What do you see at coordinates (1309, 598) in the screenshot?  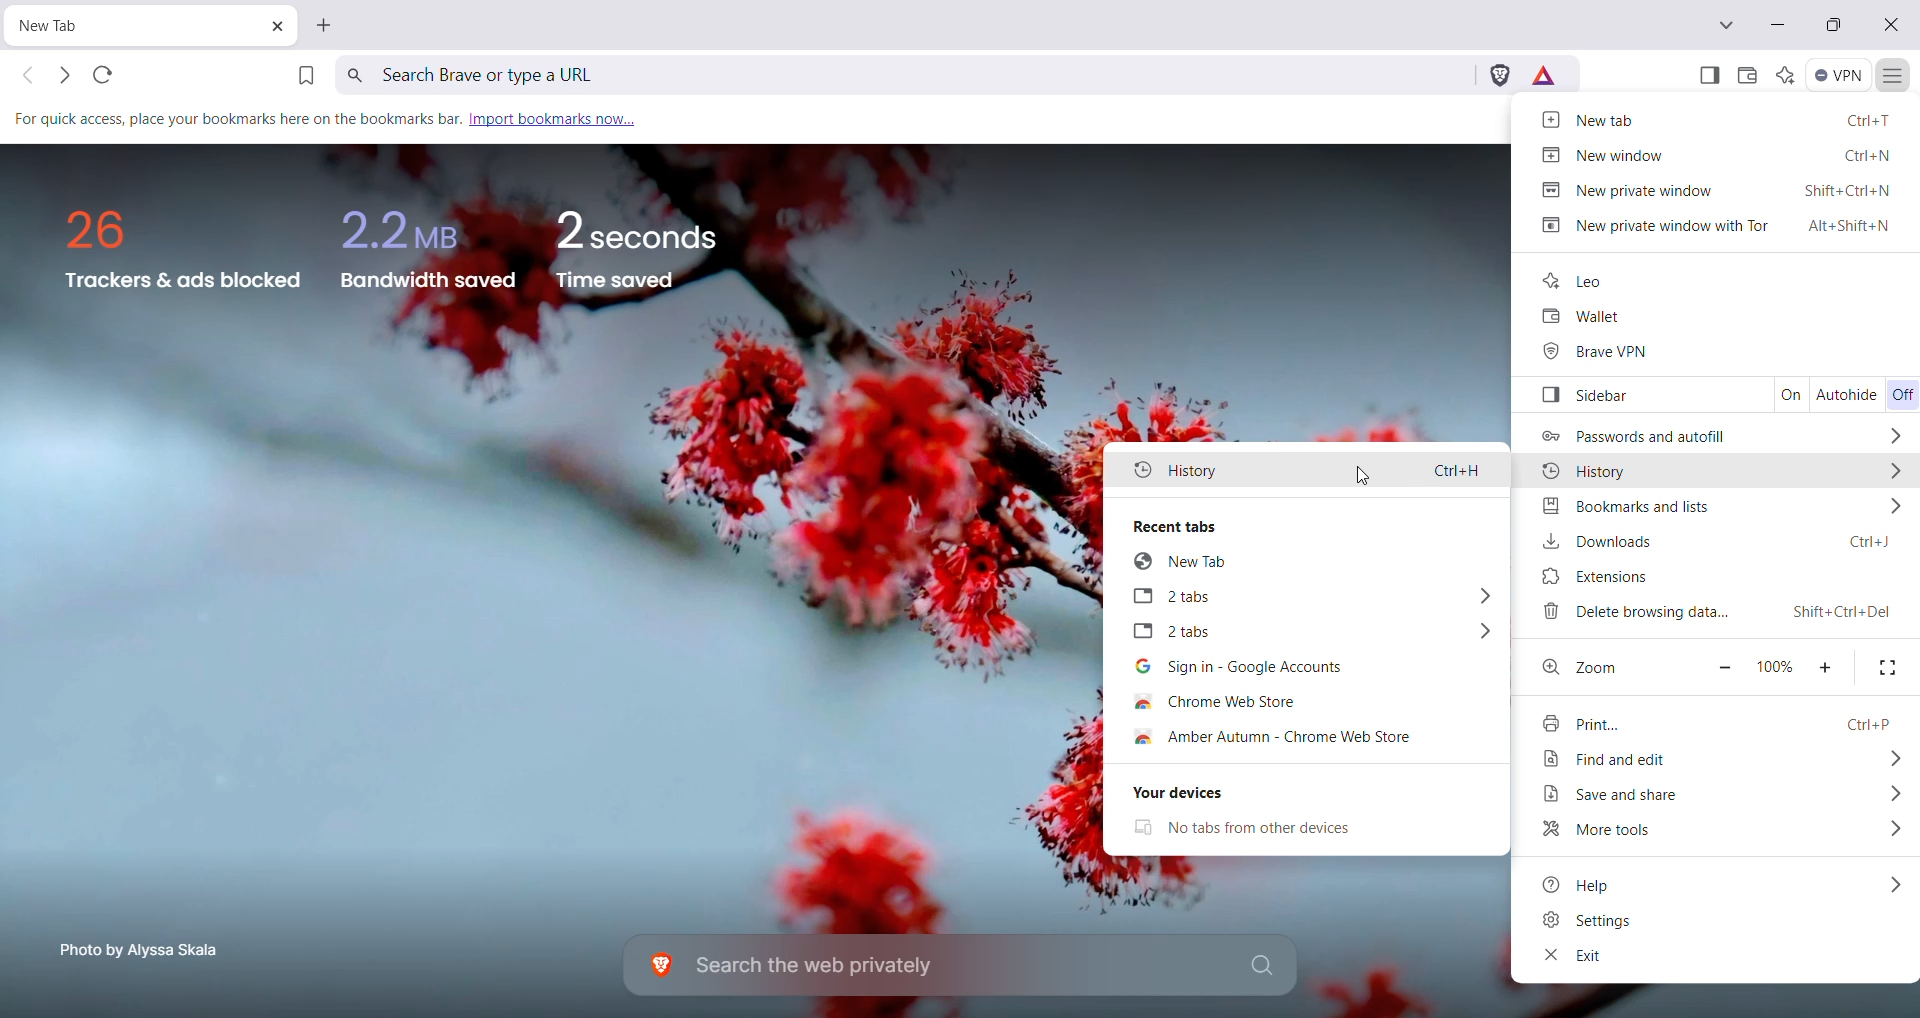 I see `2 tabs` at bounding box center [1309, 598].